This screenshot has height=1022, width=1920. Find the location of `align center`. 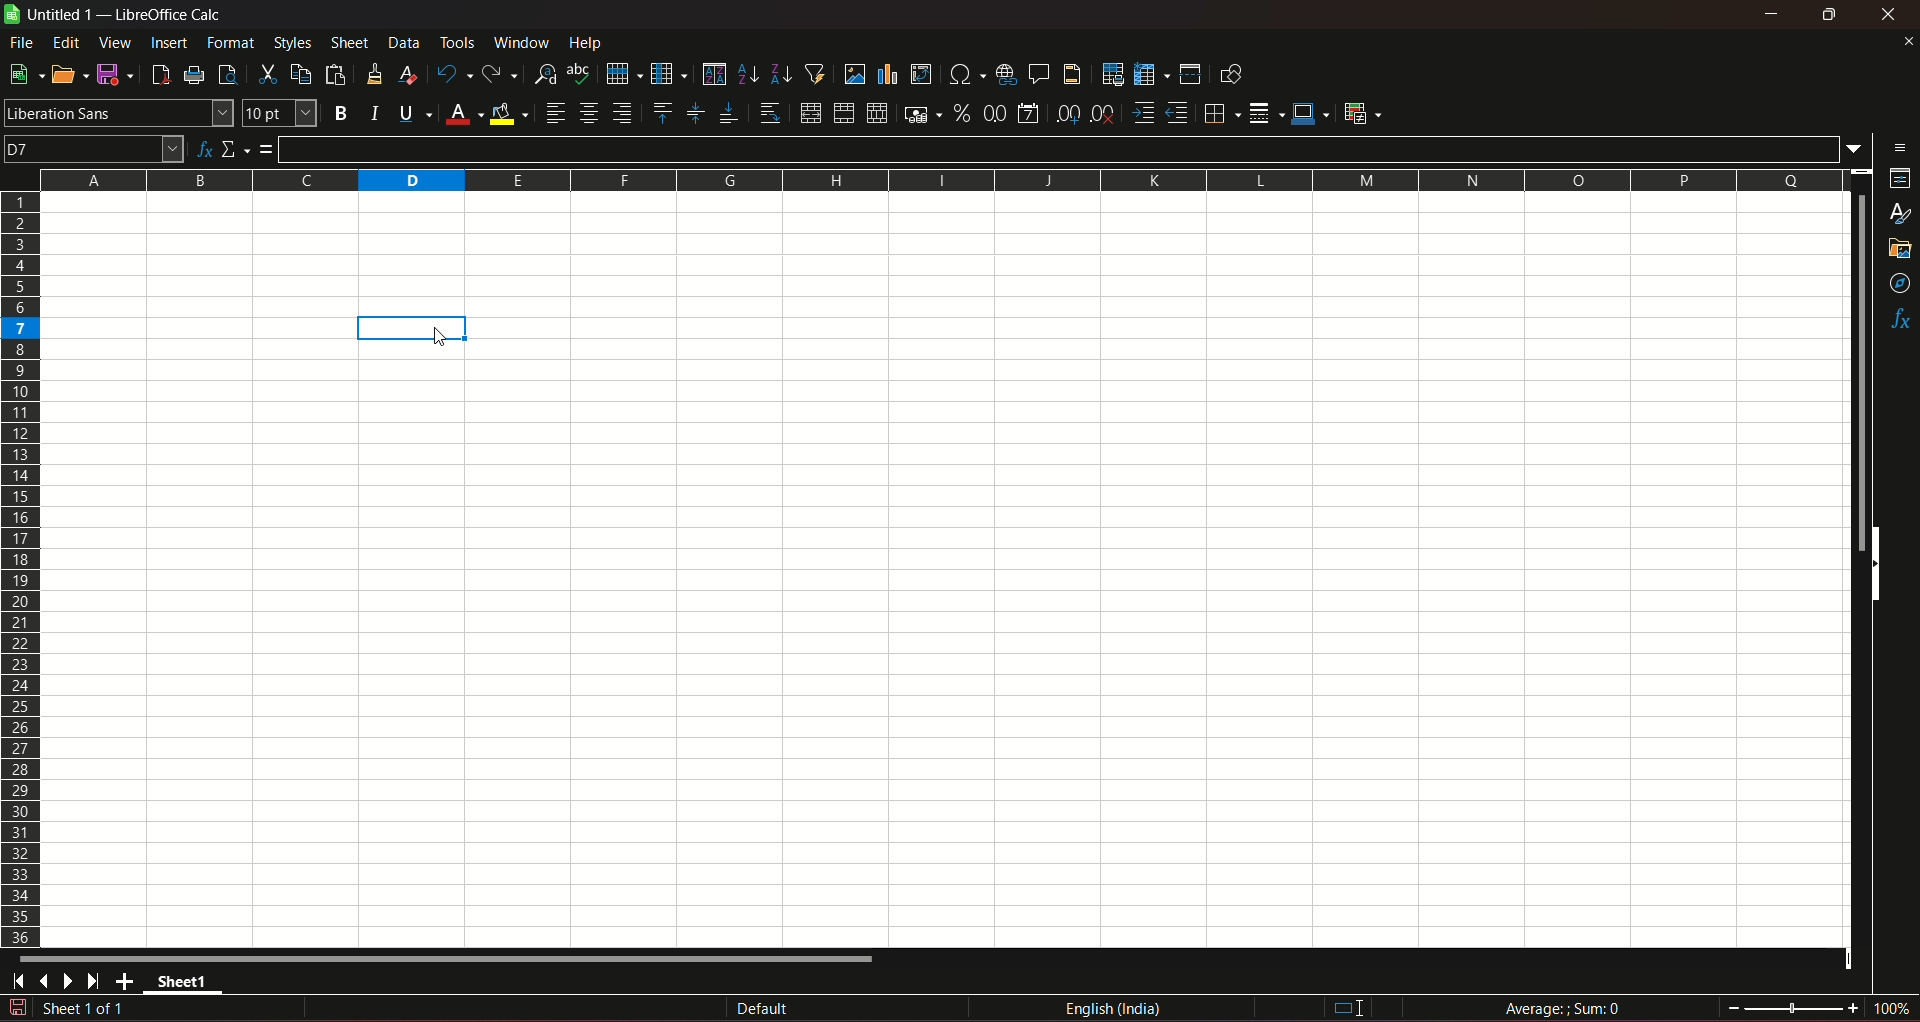

align center is located at coordinates (589, 113).